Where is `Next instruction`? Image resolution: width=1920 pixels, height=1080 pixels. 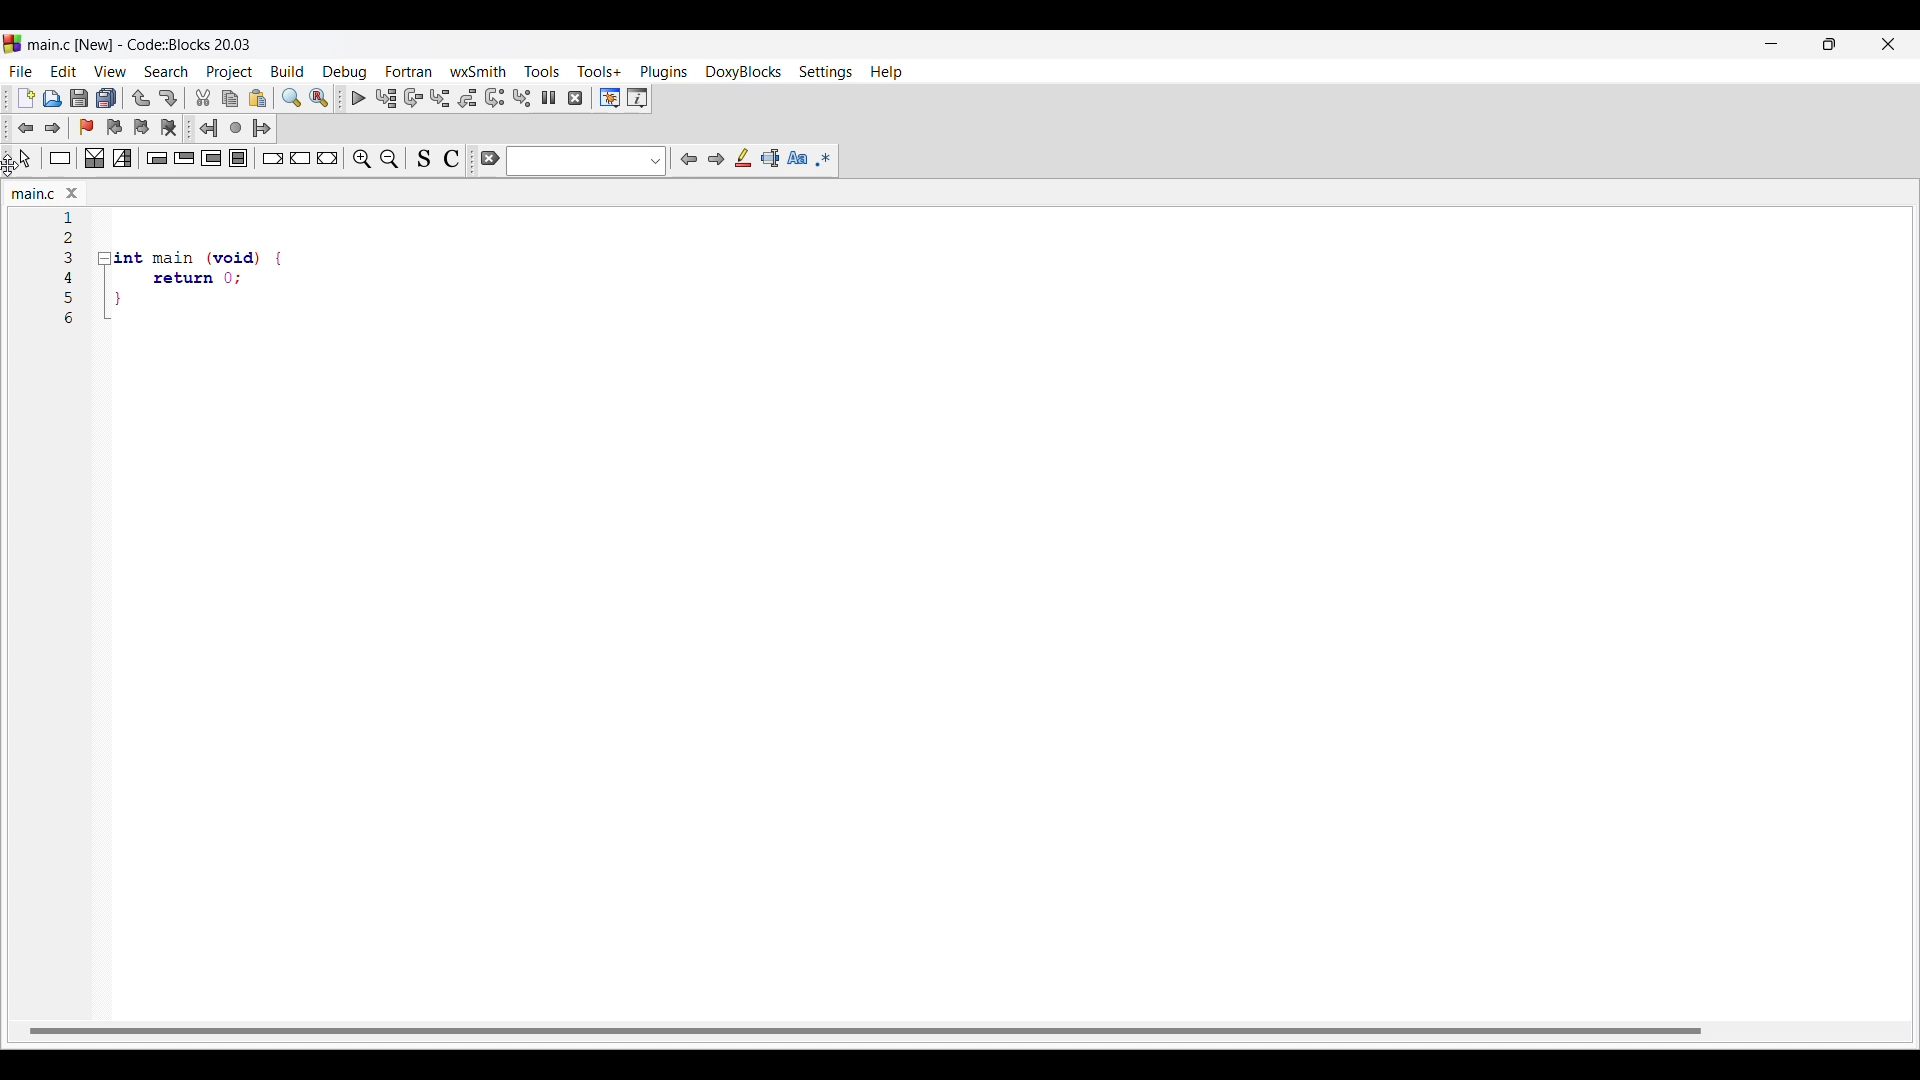
Next instruction is located at coordinates (495, 98).